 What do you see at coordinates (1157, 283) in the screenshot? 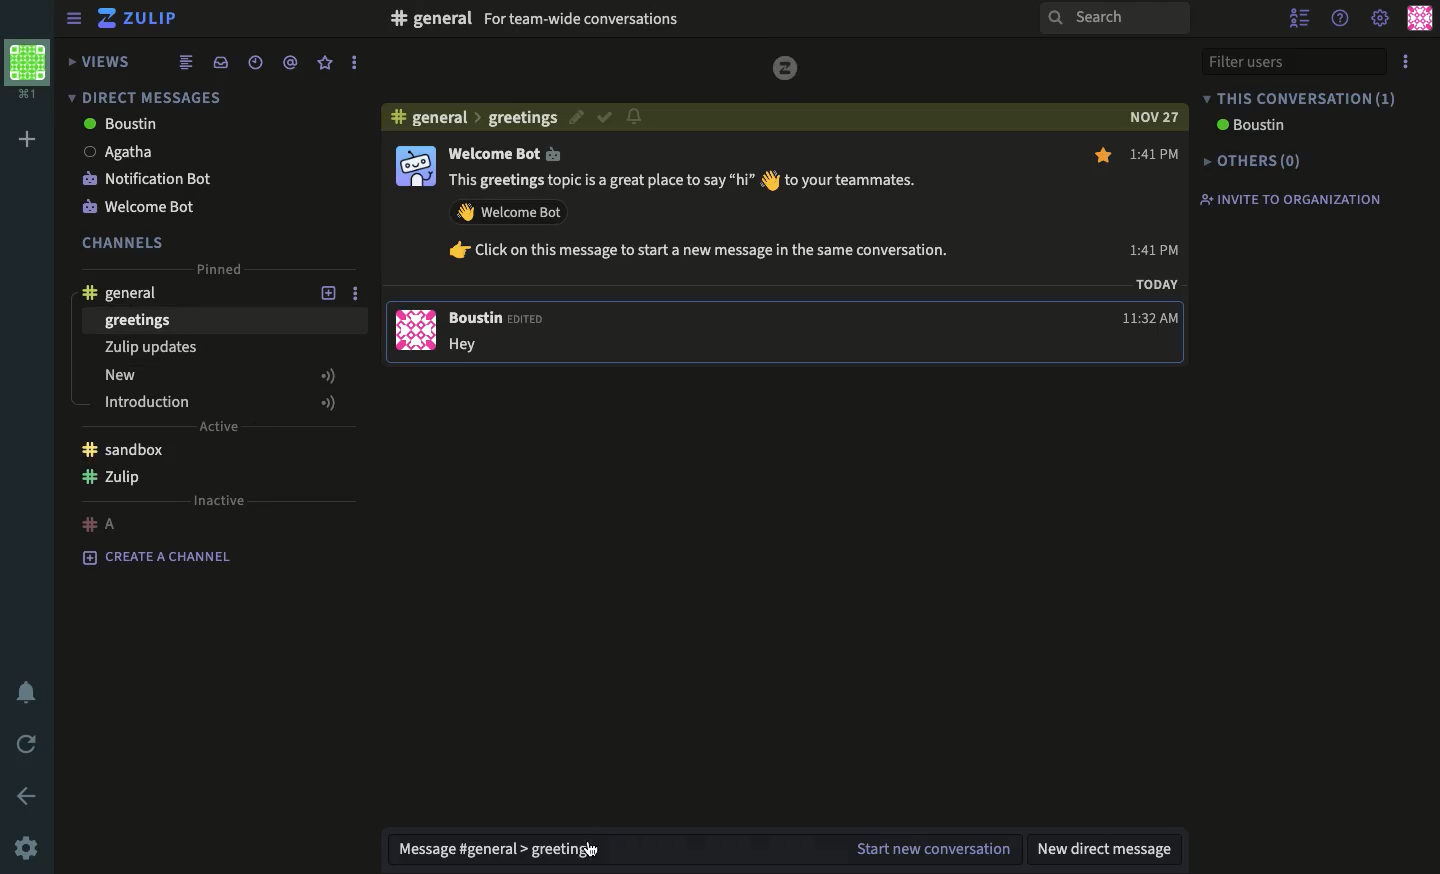
I see `TODAY` at bounding box center [1157, 283].